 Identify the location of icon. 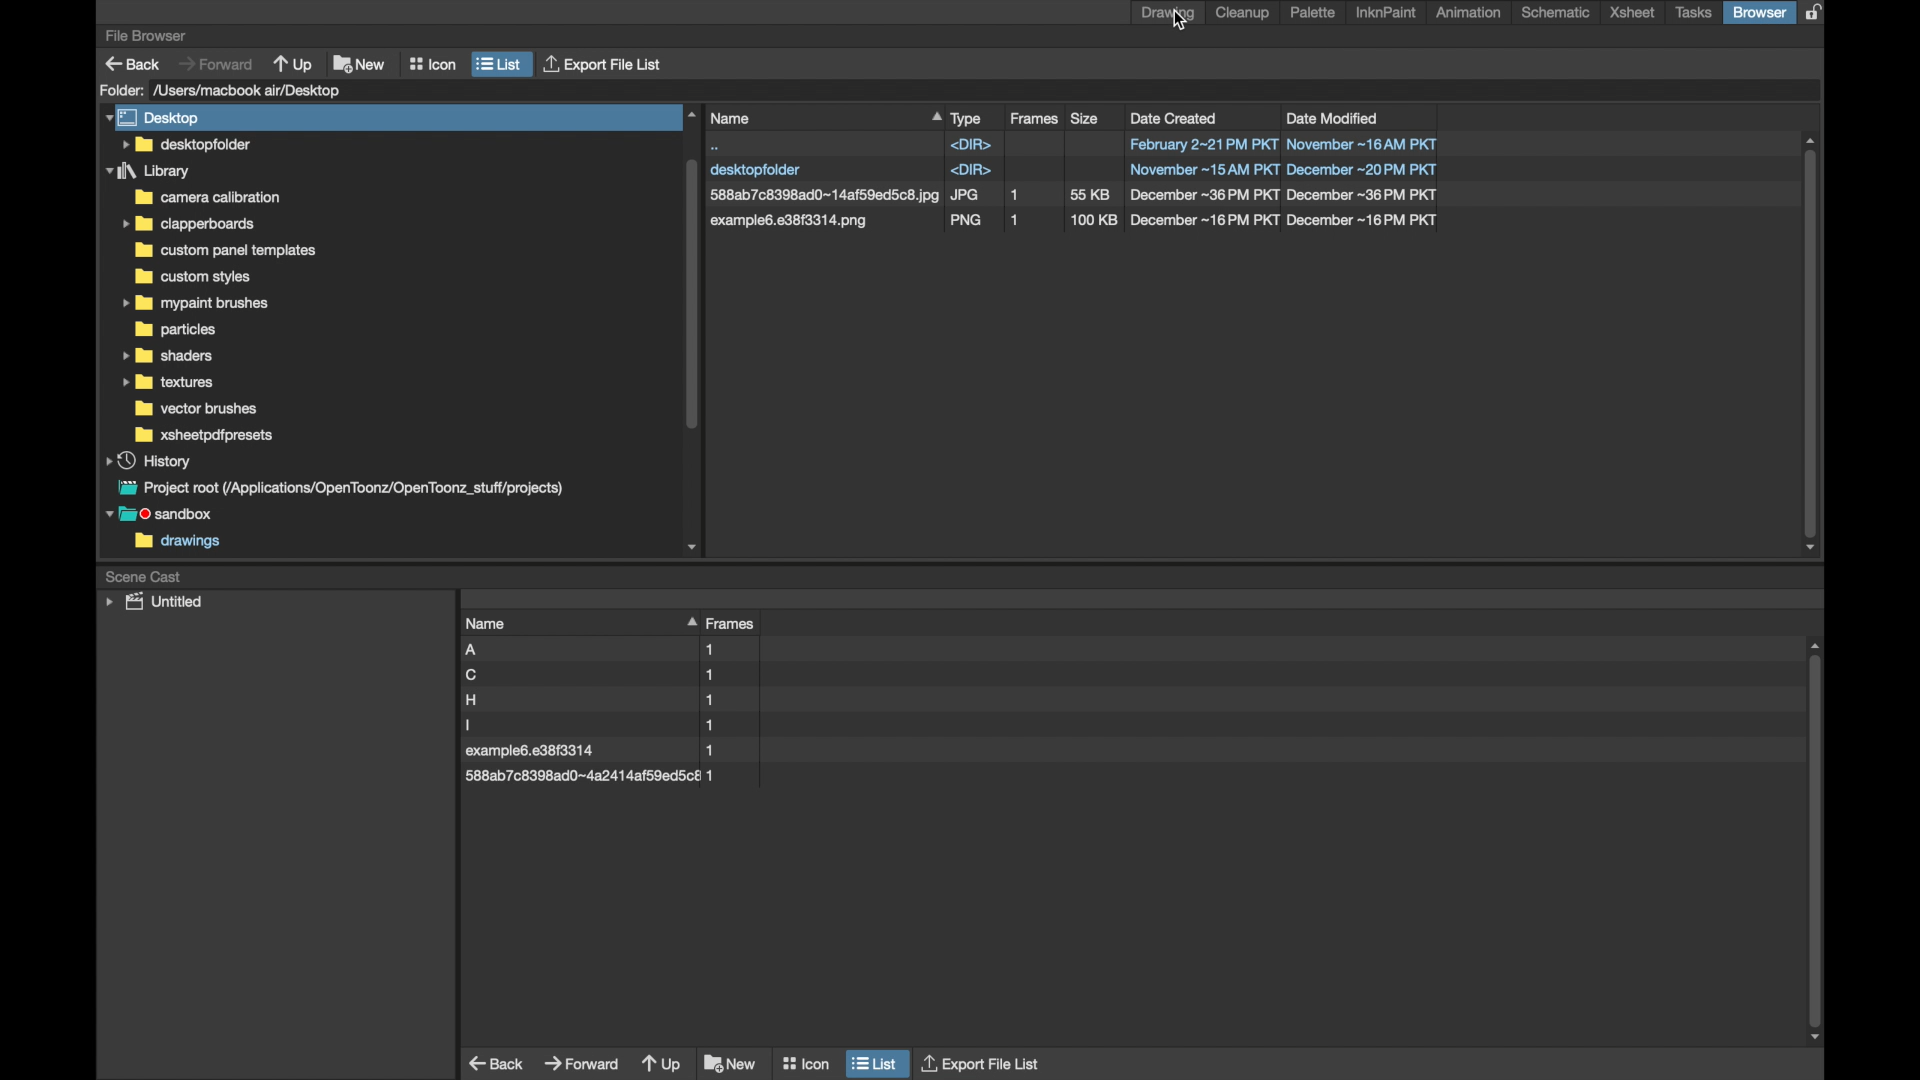
(805, 1059).